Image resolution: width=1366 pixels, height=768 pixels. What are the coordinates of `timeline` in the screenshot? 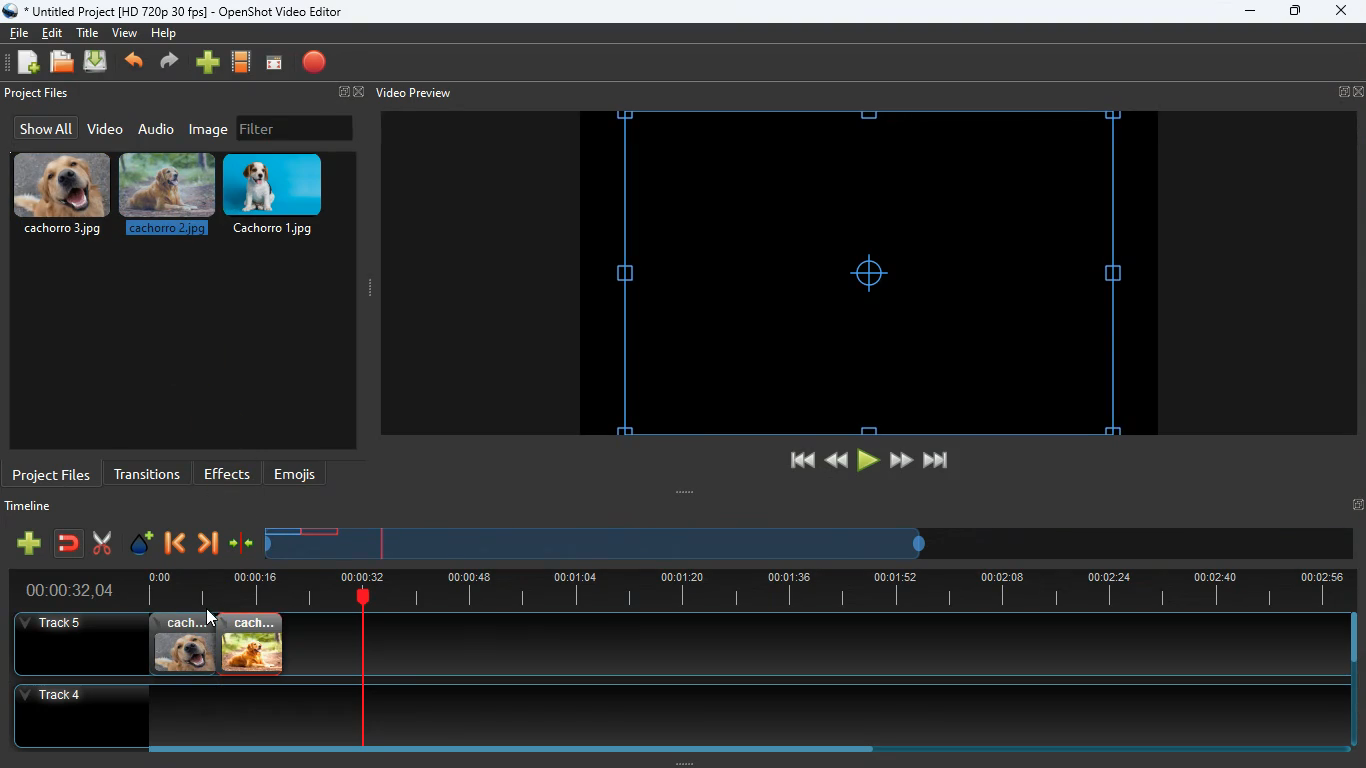 It's located at (598, 551).